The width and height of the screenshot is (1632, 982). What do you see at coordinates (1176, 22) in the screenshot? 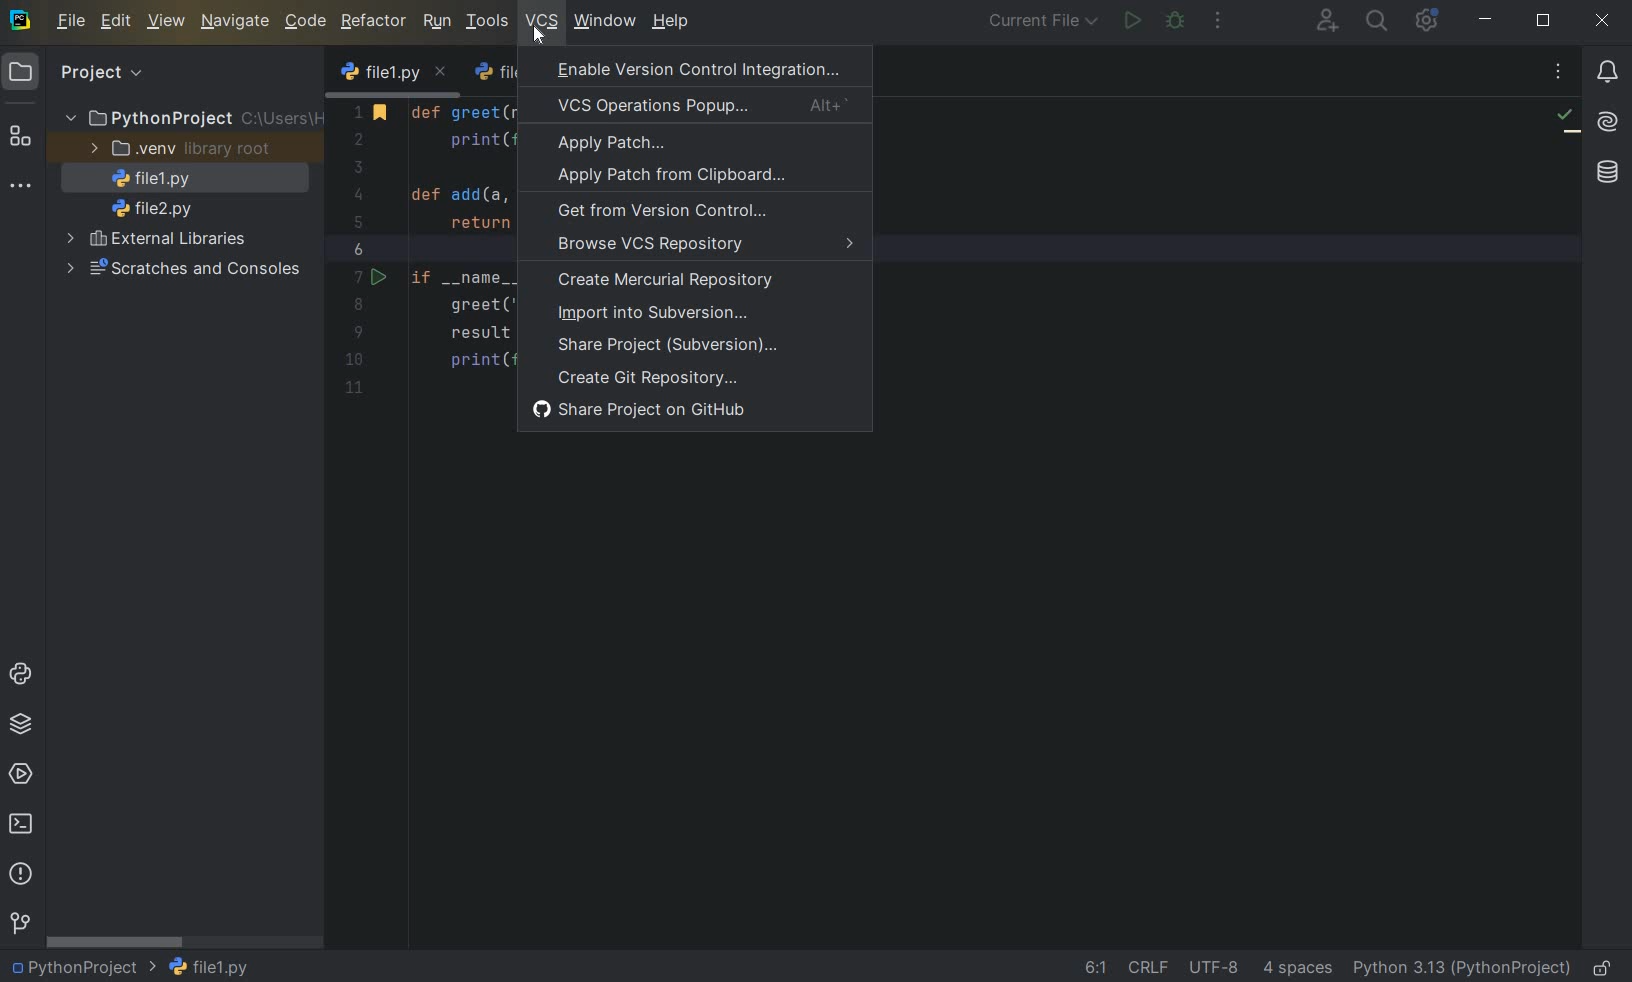
I see `debug` at bounding box center [1176, 22].